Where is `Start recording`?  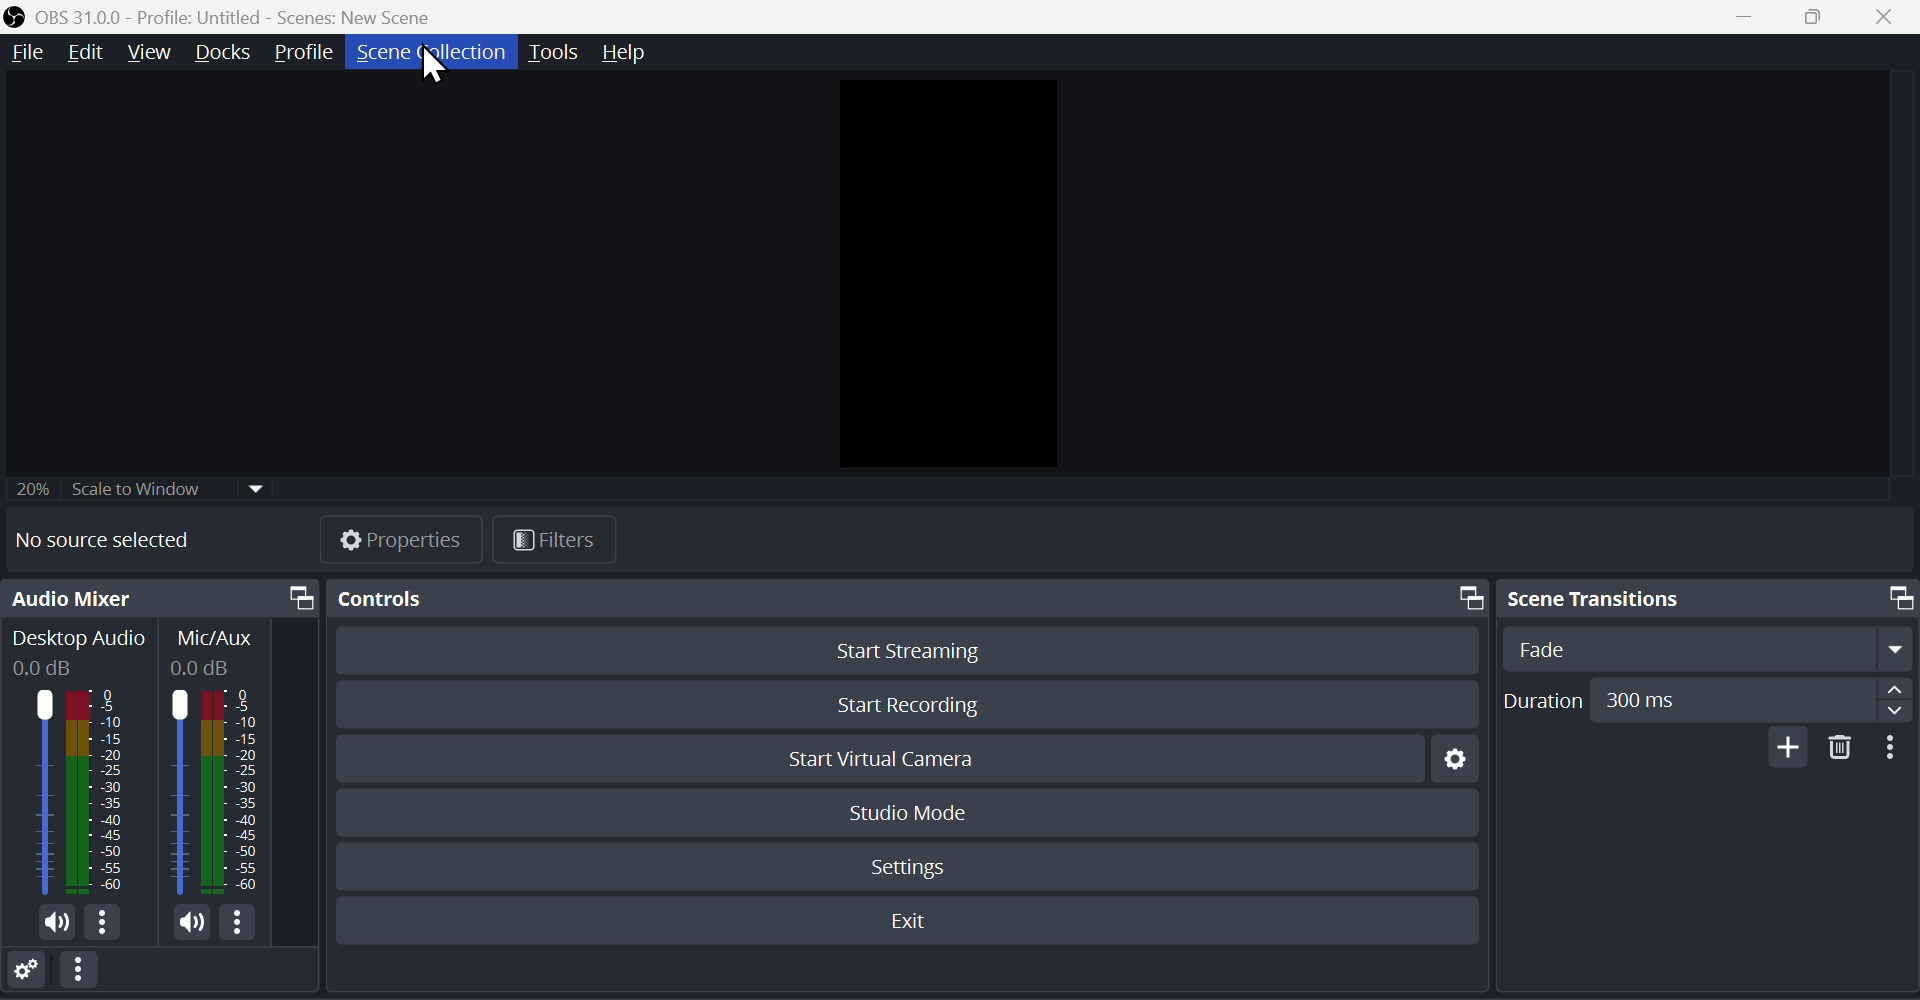
Start recording is located at coordinates (911, 701).